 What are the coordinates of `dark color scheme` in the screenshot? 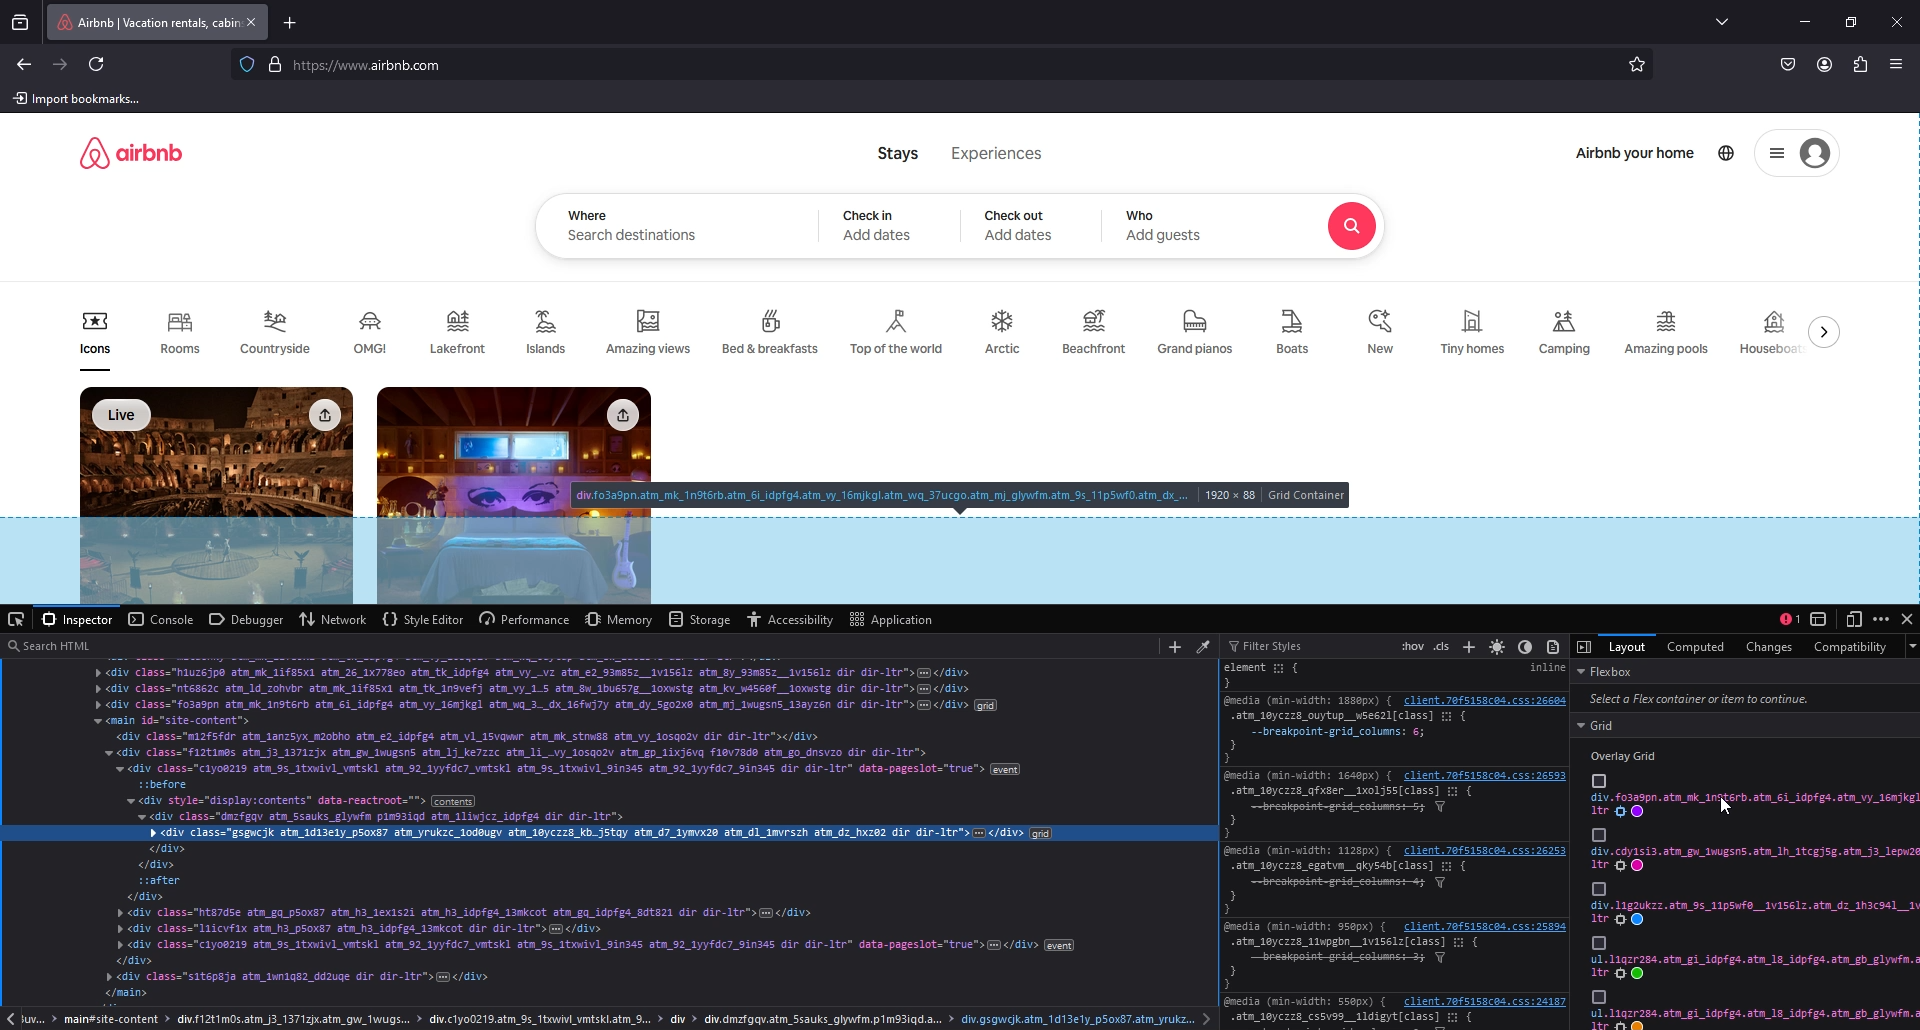 It's located at (1525, 646).